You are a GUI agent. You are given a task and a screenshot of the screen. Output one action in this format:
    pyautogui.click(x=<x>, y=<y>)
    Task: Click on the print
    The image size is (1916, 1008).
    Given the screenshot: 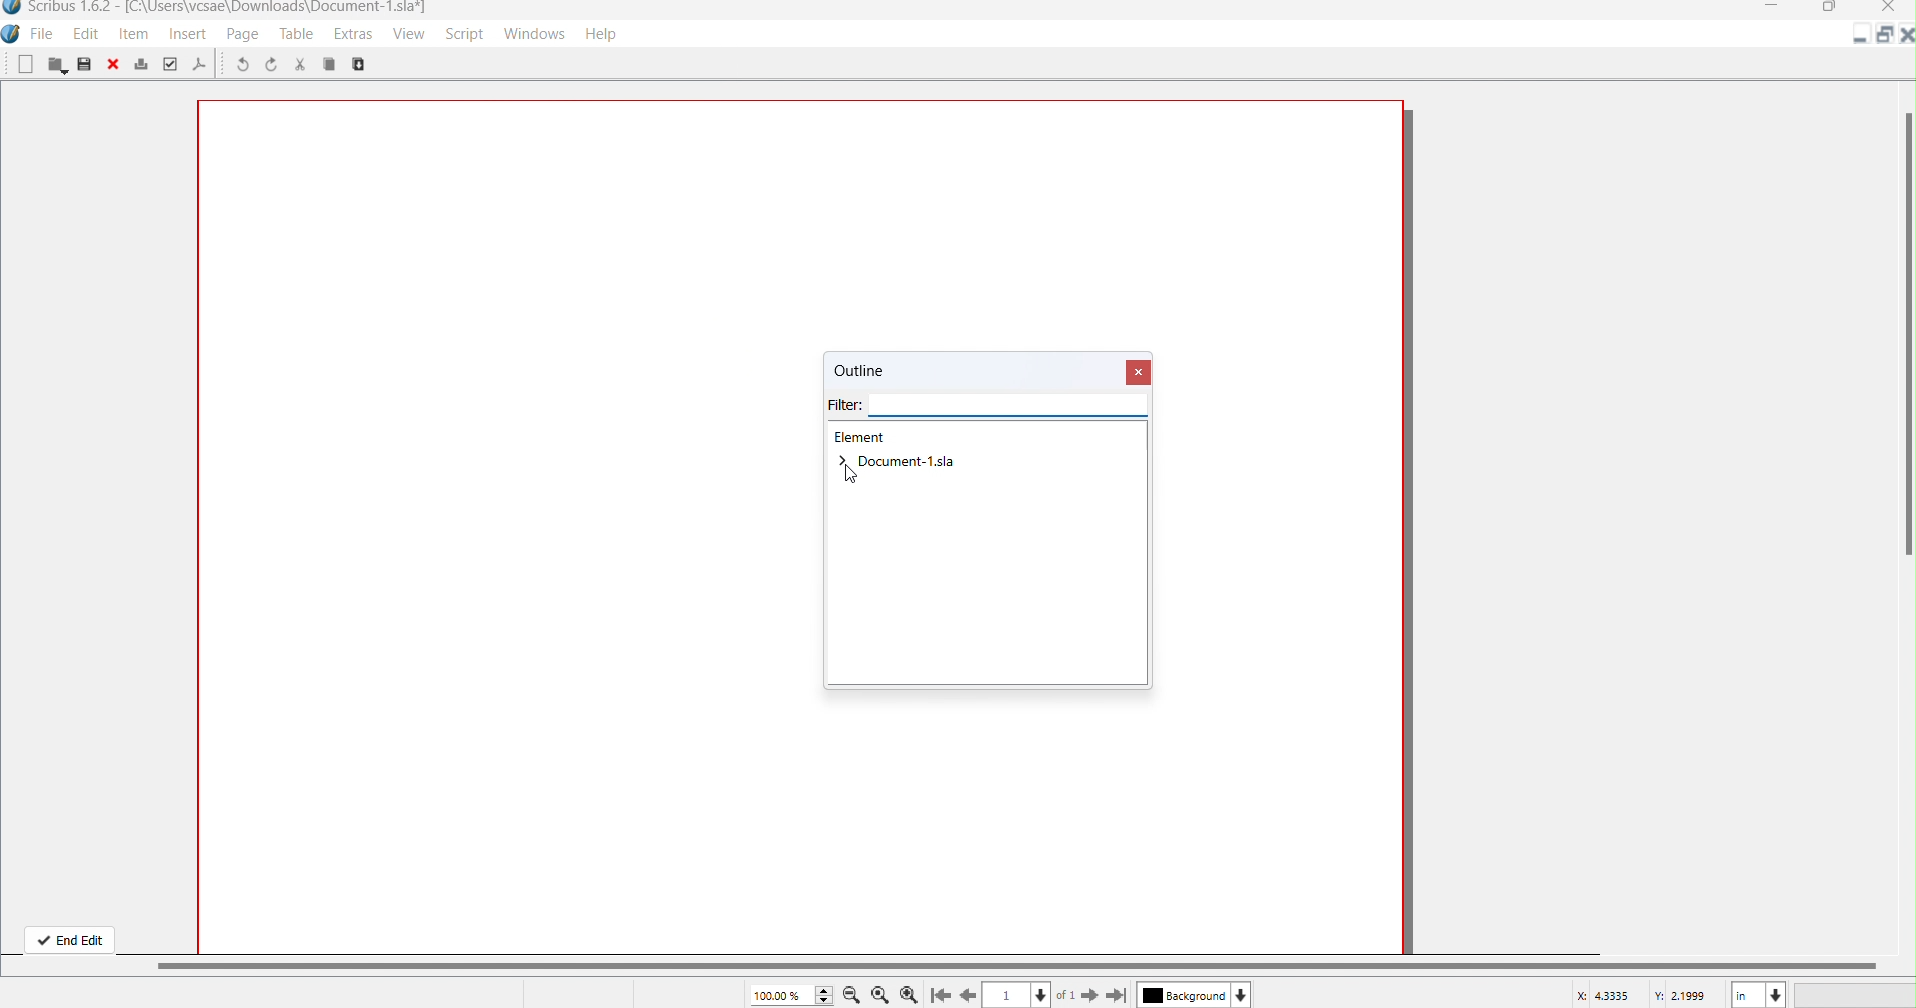 What is the action you would take?
    pyautogui.click(x=142, y=63)
    